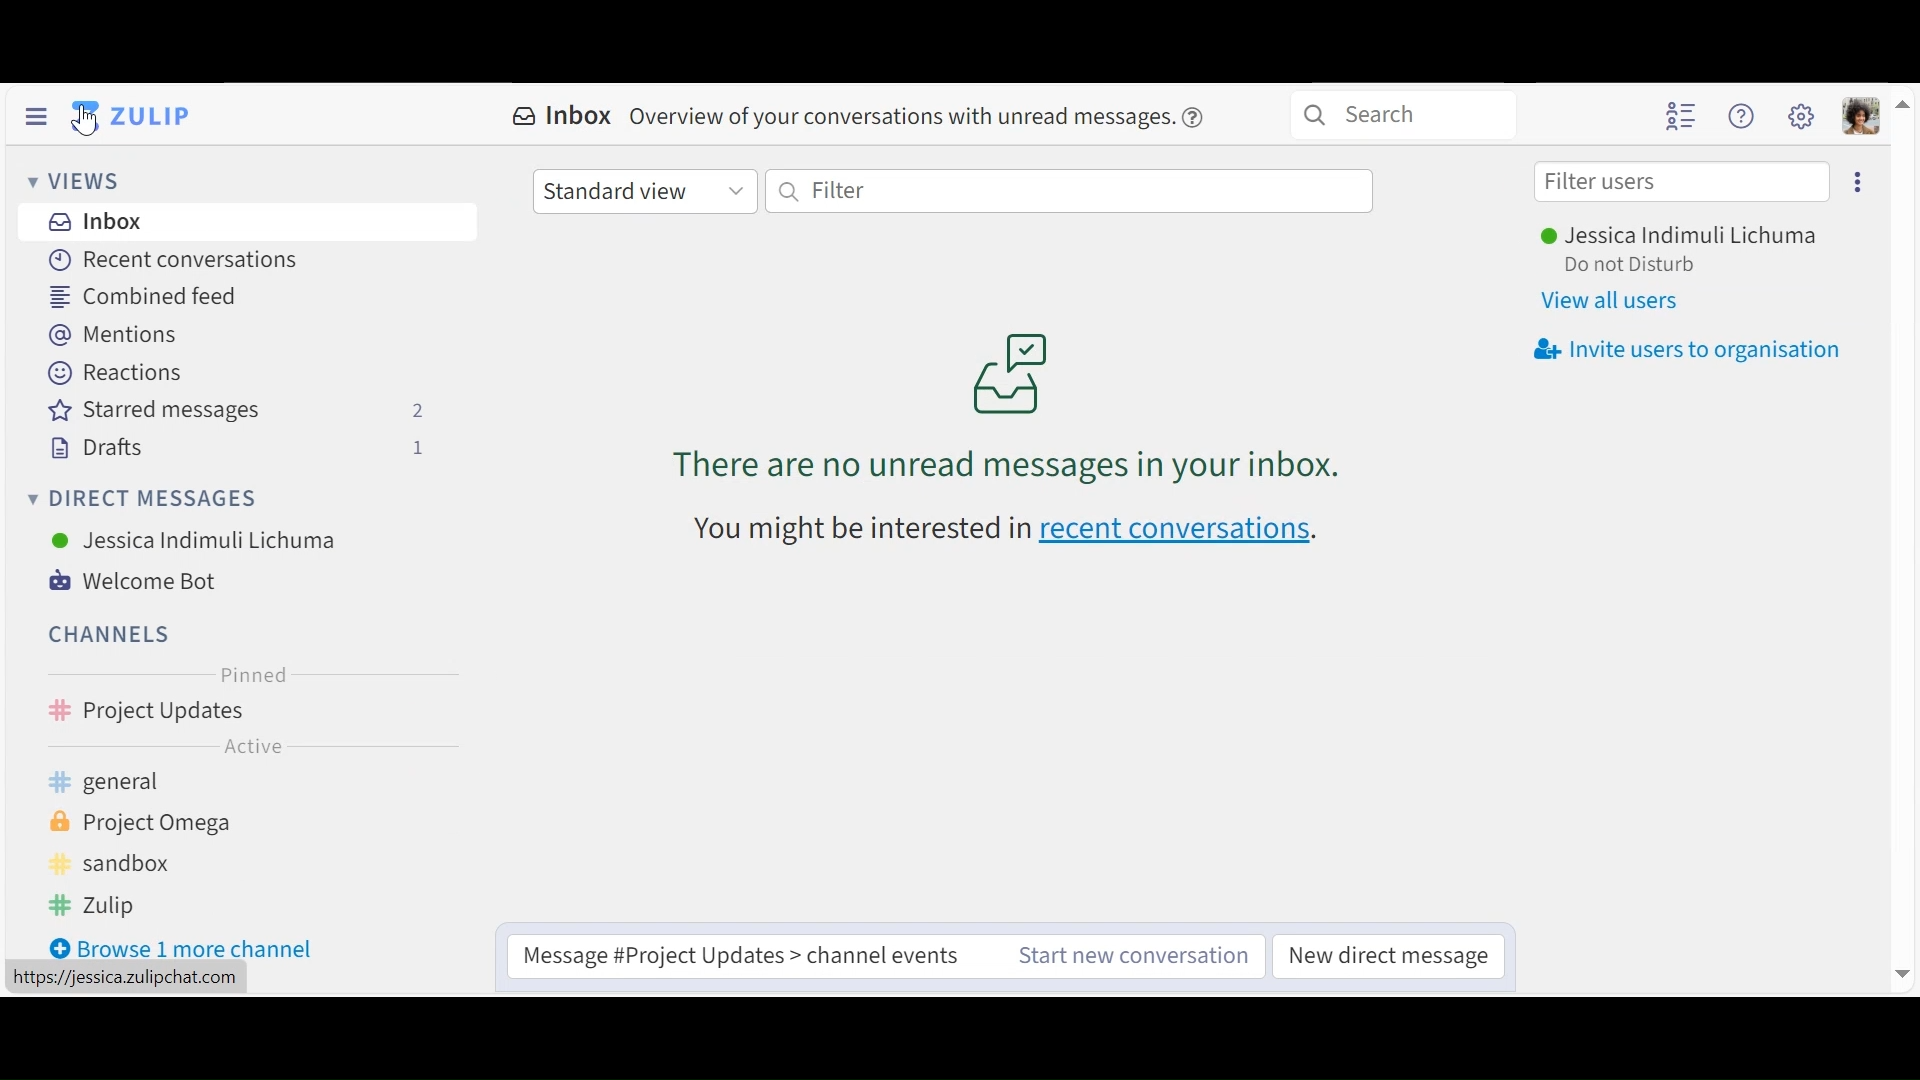  I want to click on Direct Messages, so click(145, 497).